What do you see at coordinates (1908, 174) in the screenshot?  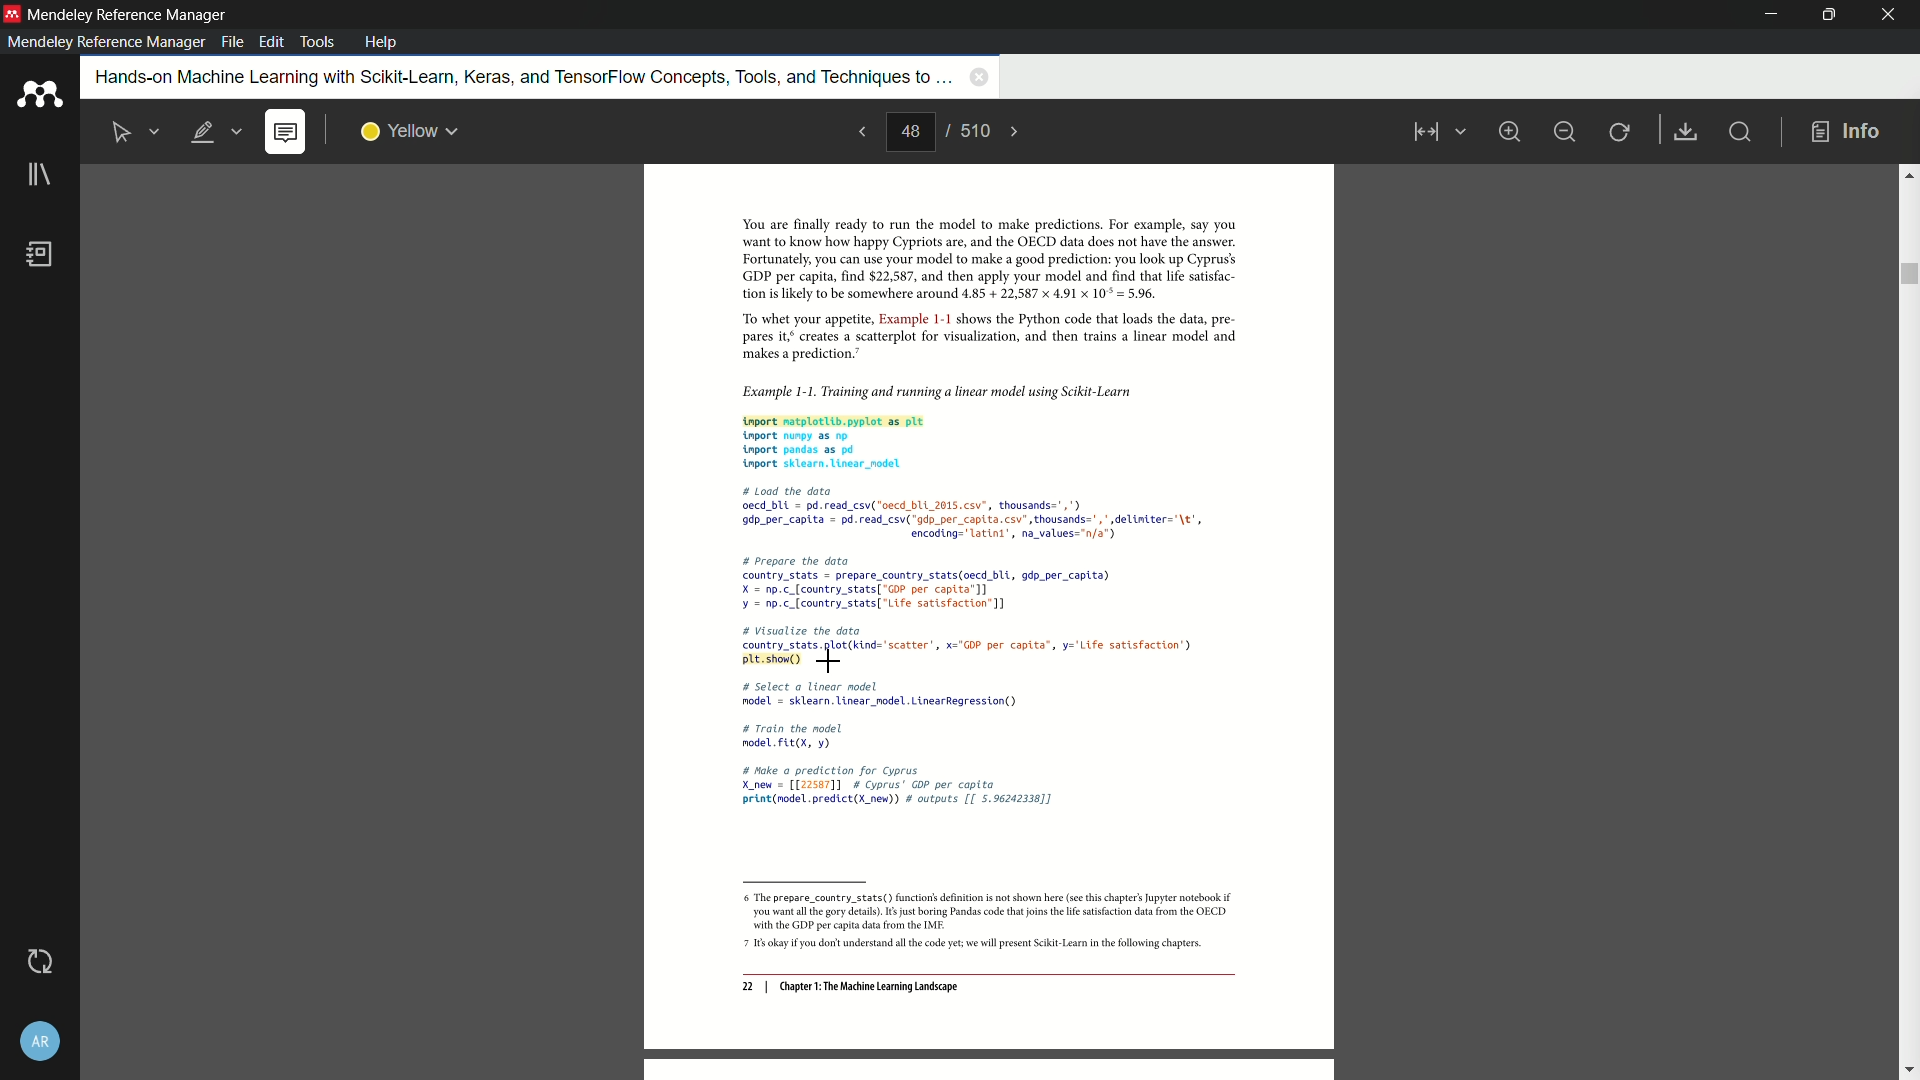 I see `scroll up` at bounding box center [1908, 174].